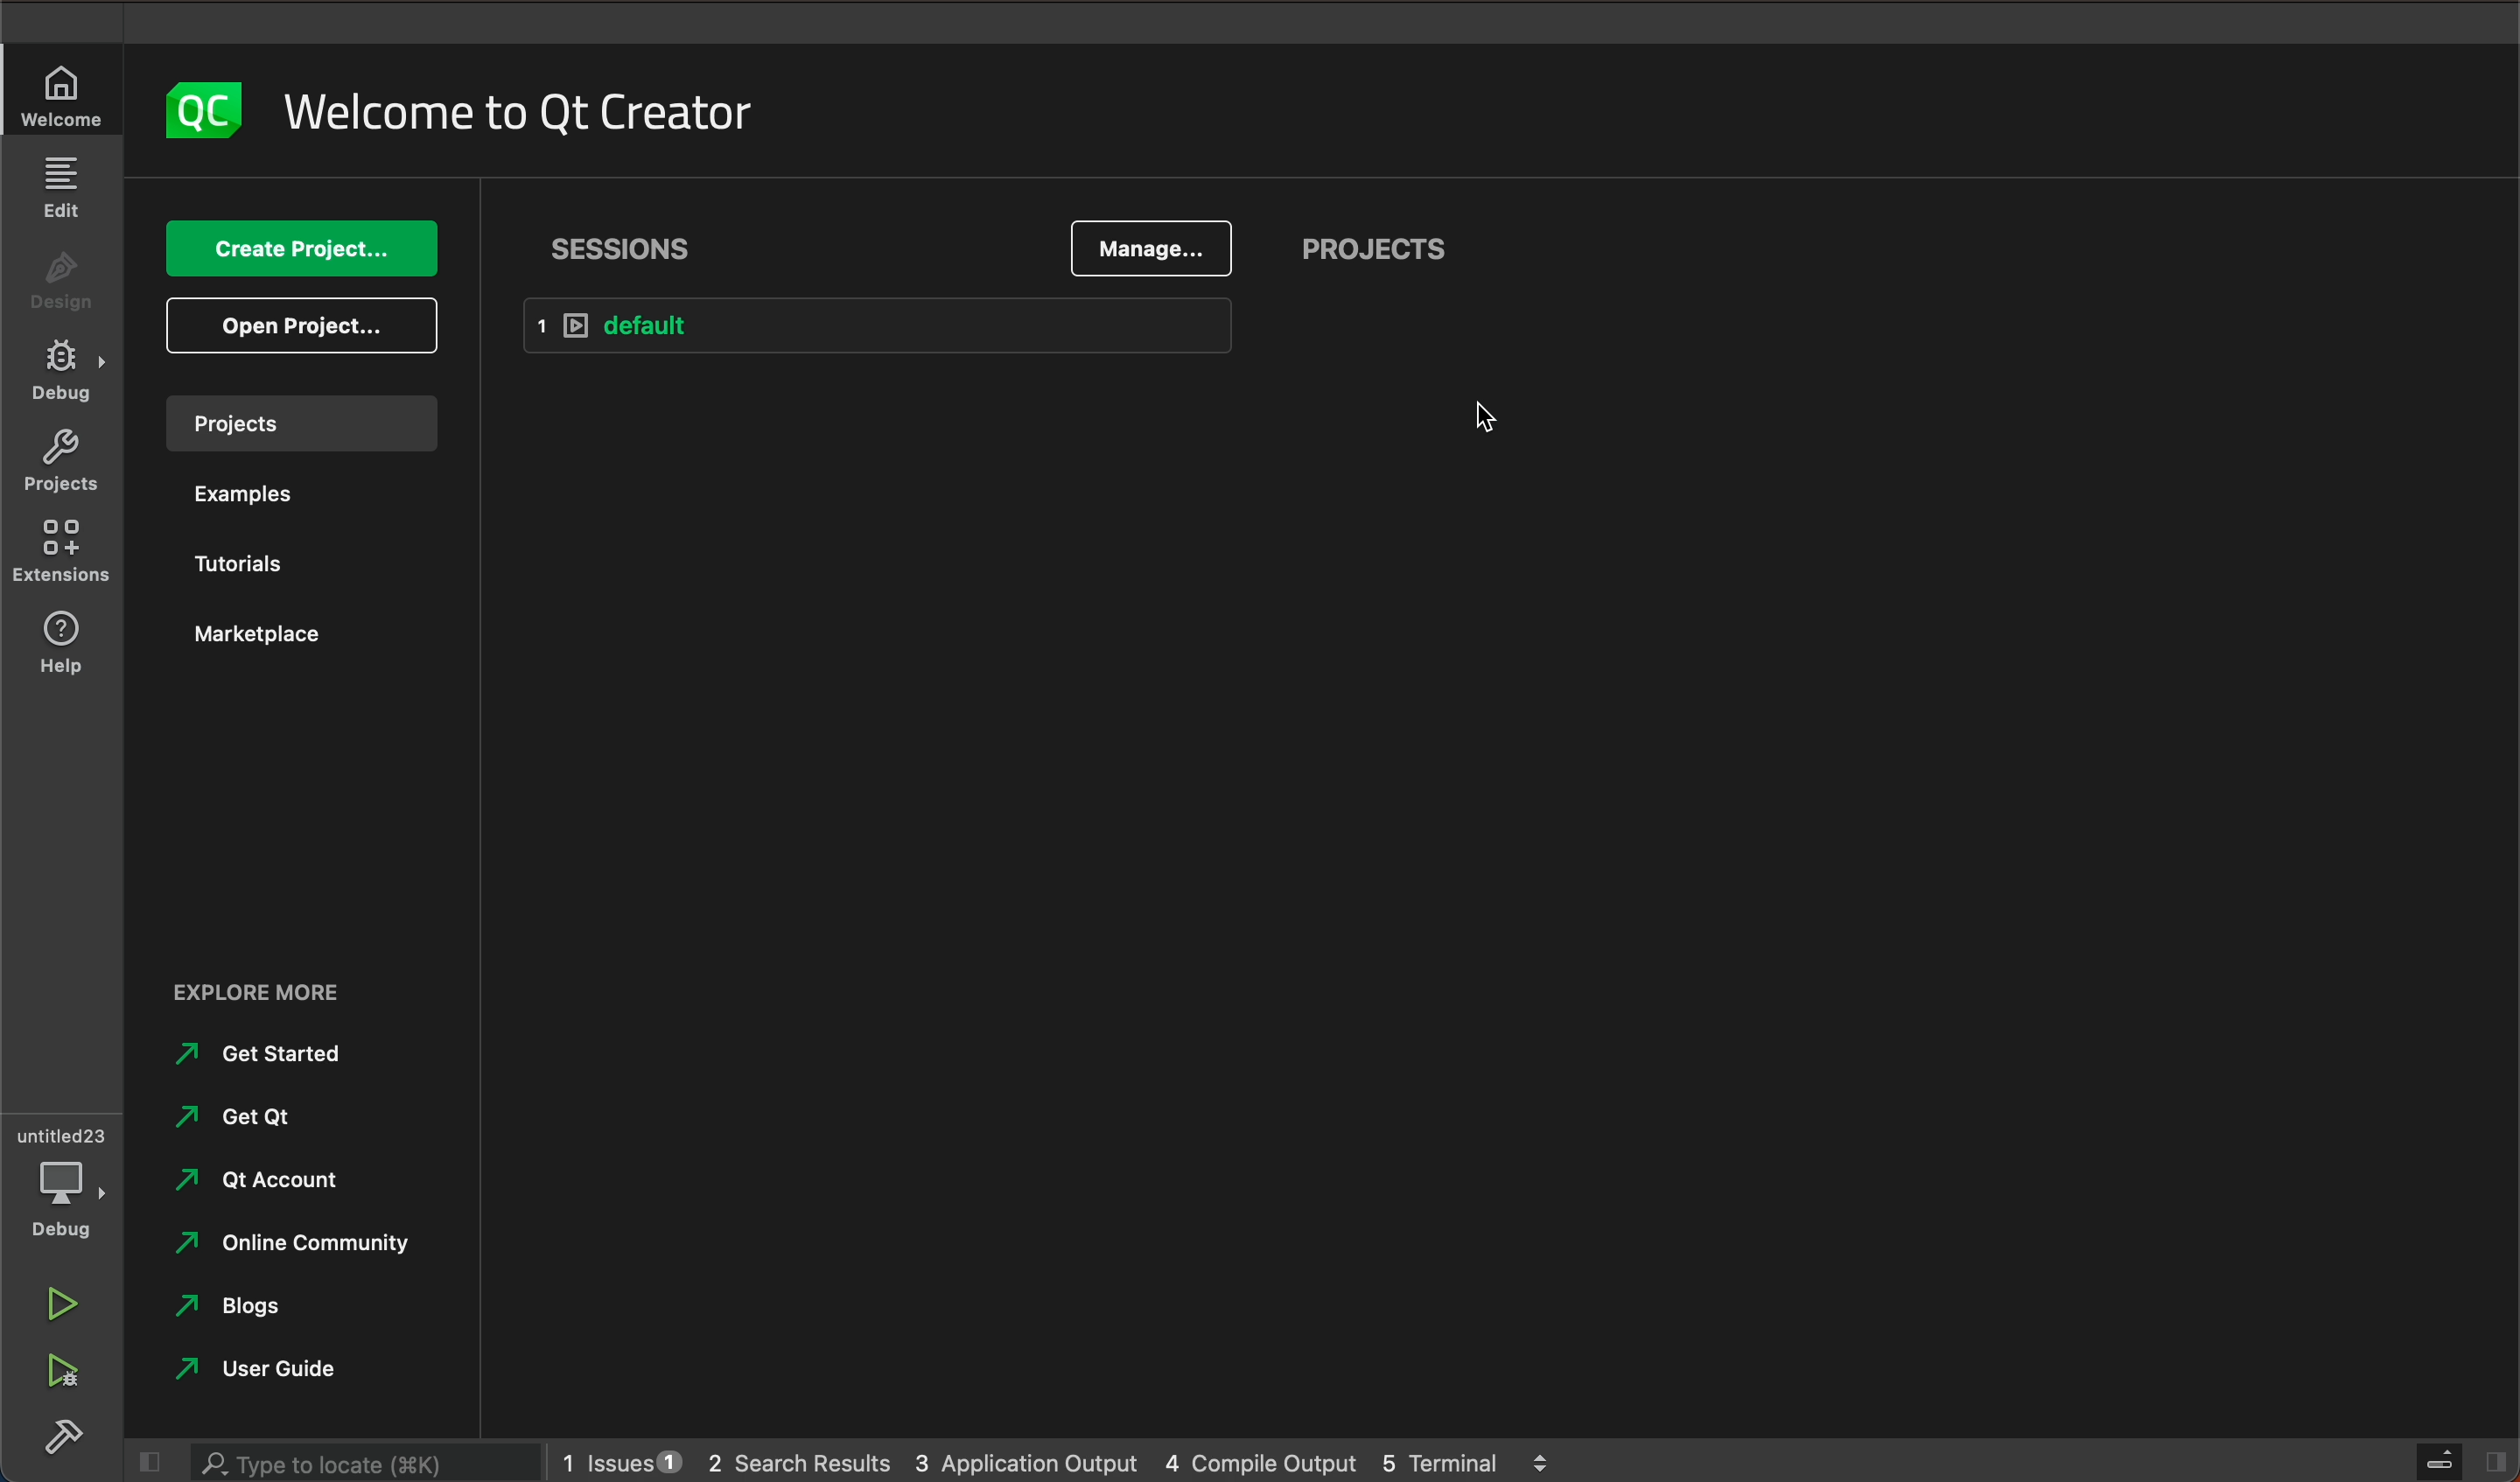 The width and height of the screenshot is (2520, 1482). Describe the element at coordinates (1382, 251) in the screenshot. I see `project` at that location.